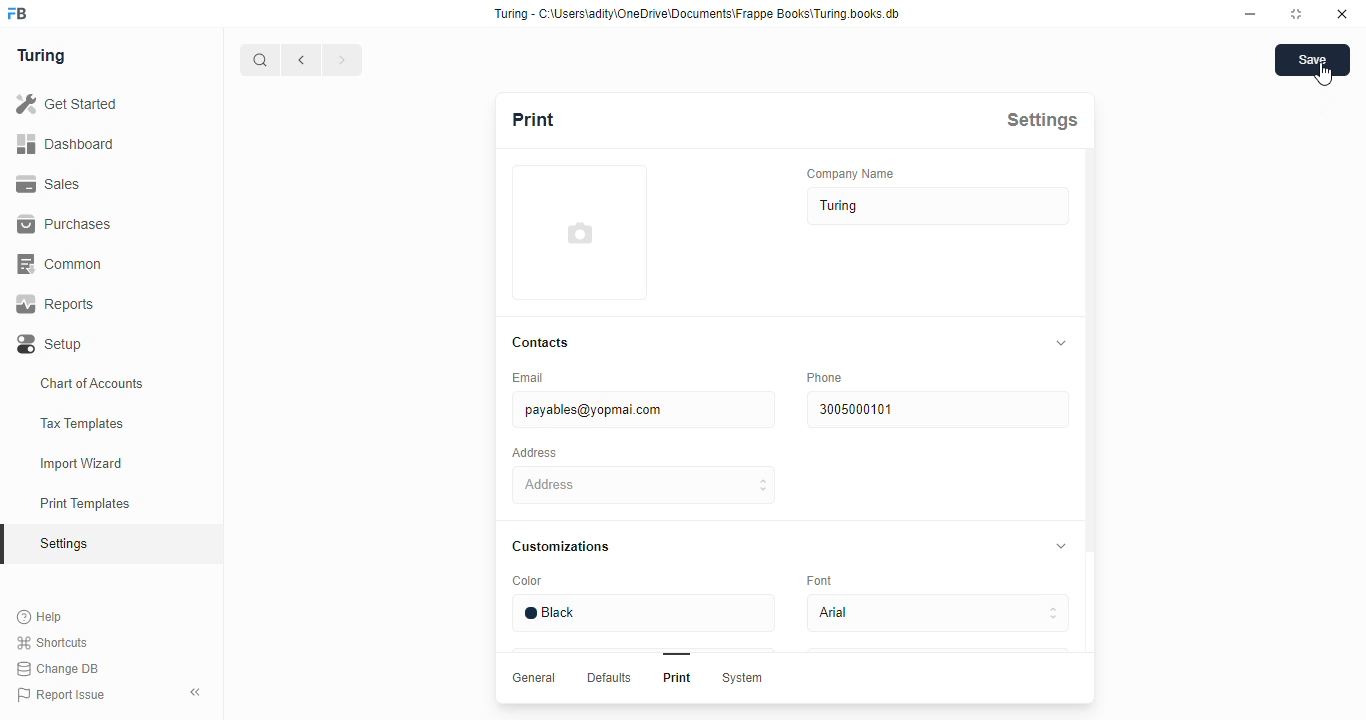  What do you see at coordinates (606, 678) in the screenshot?
I see `Defaults` at bounding box center [606, 678].